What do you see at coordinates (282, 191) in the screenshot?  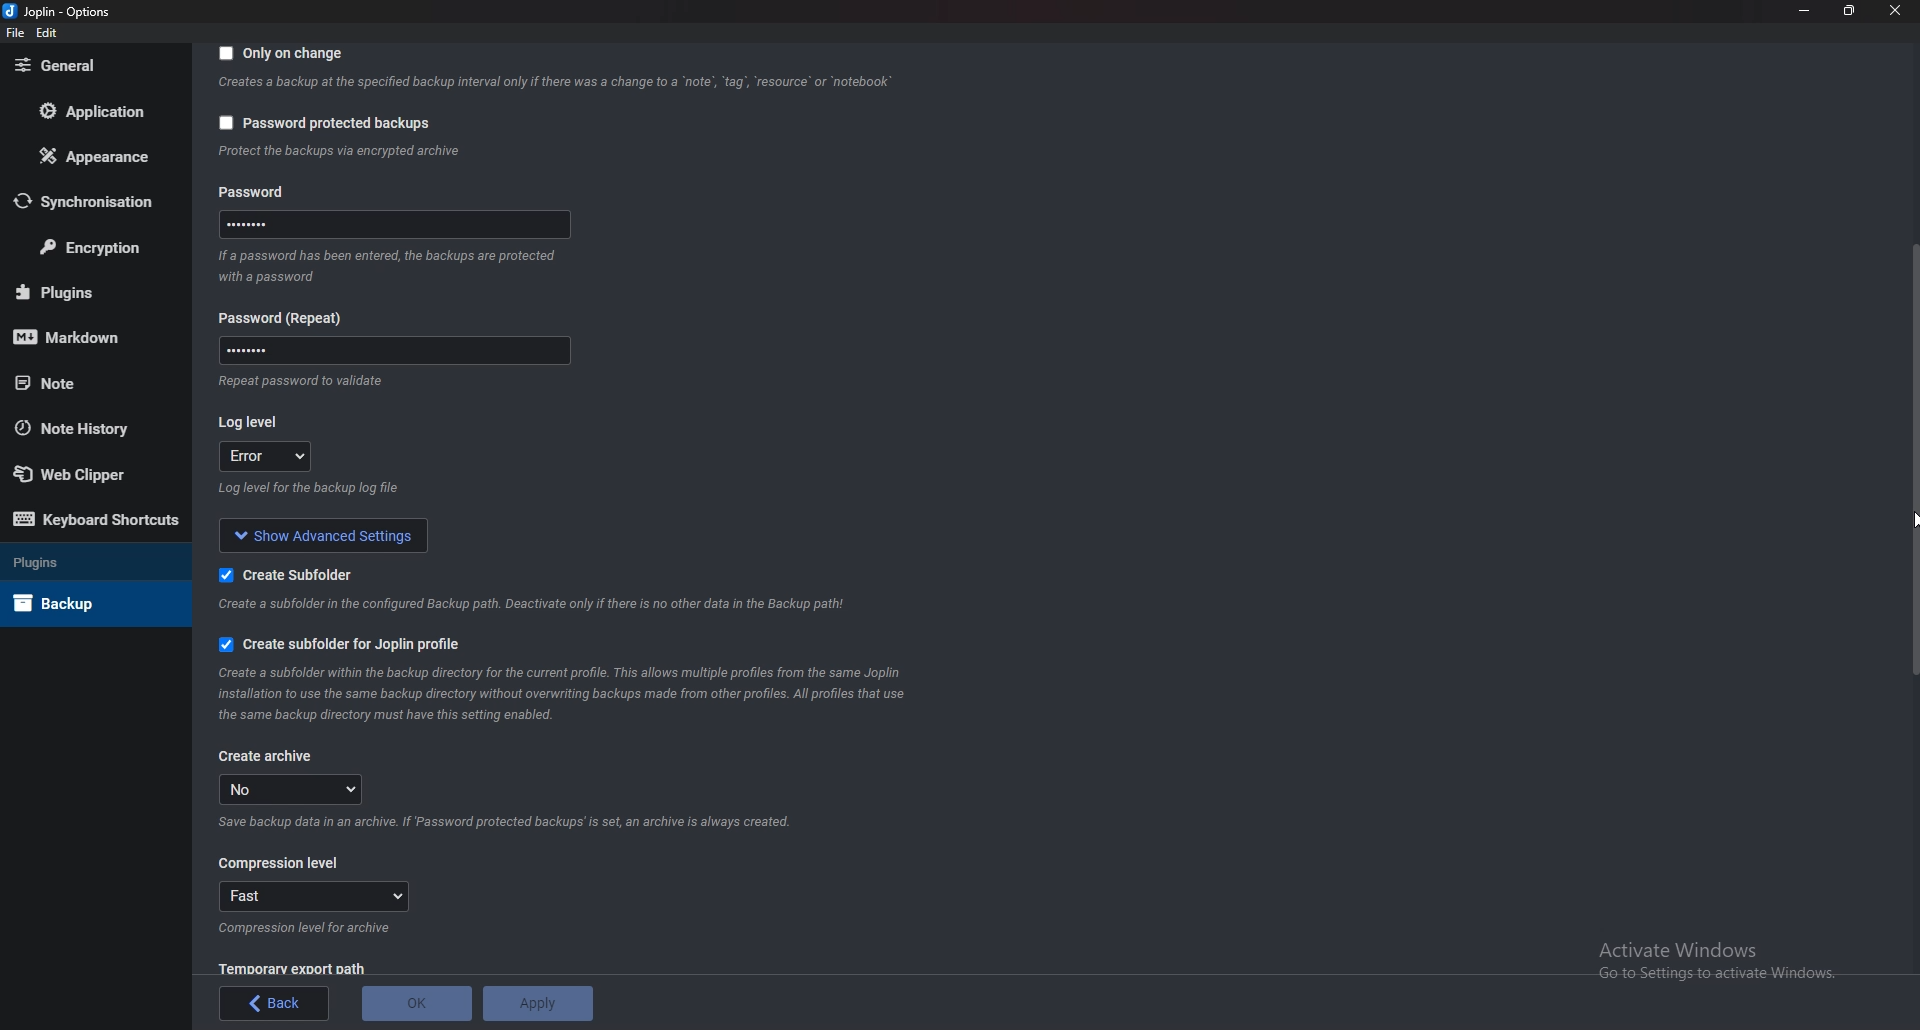 I see `Password` at bounding box center [282, 191].